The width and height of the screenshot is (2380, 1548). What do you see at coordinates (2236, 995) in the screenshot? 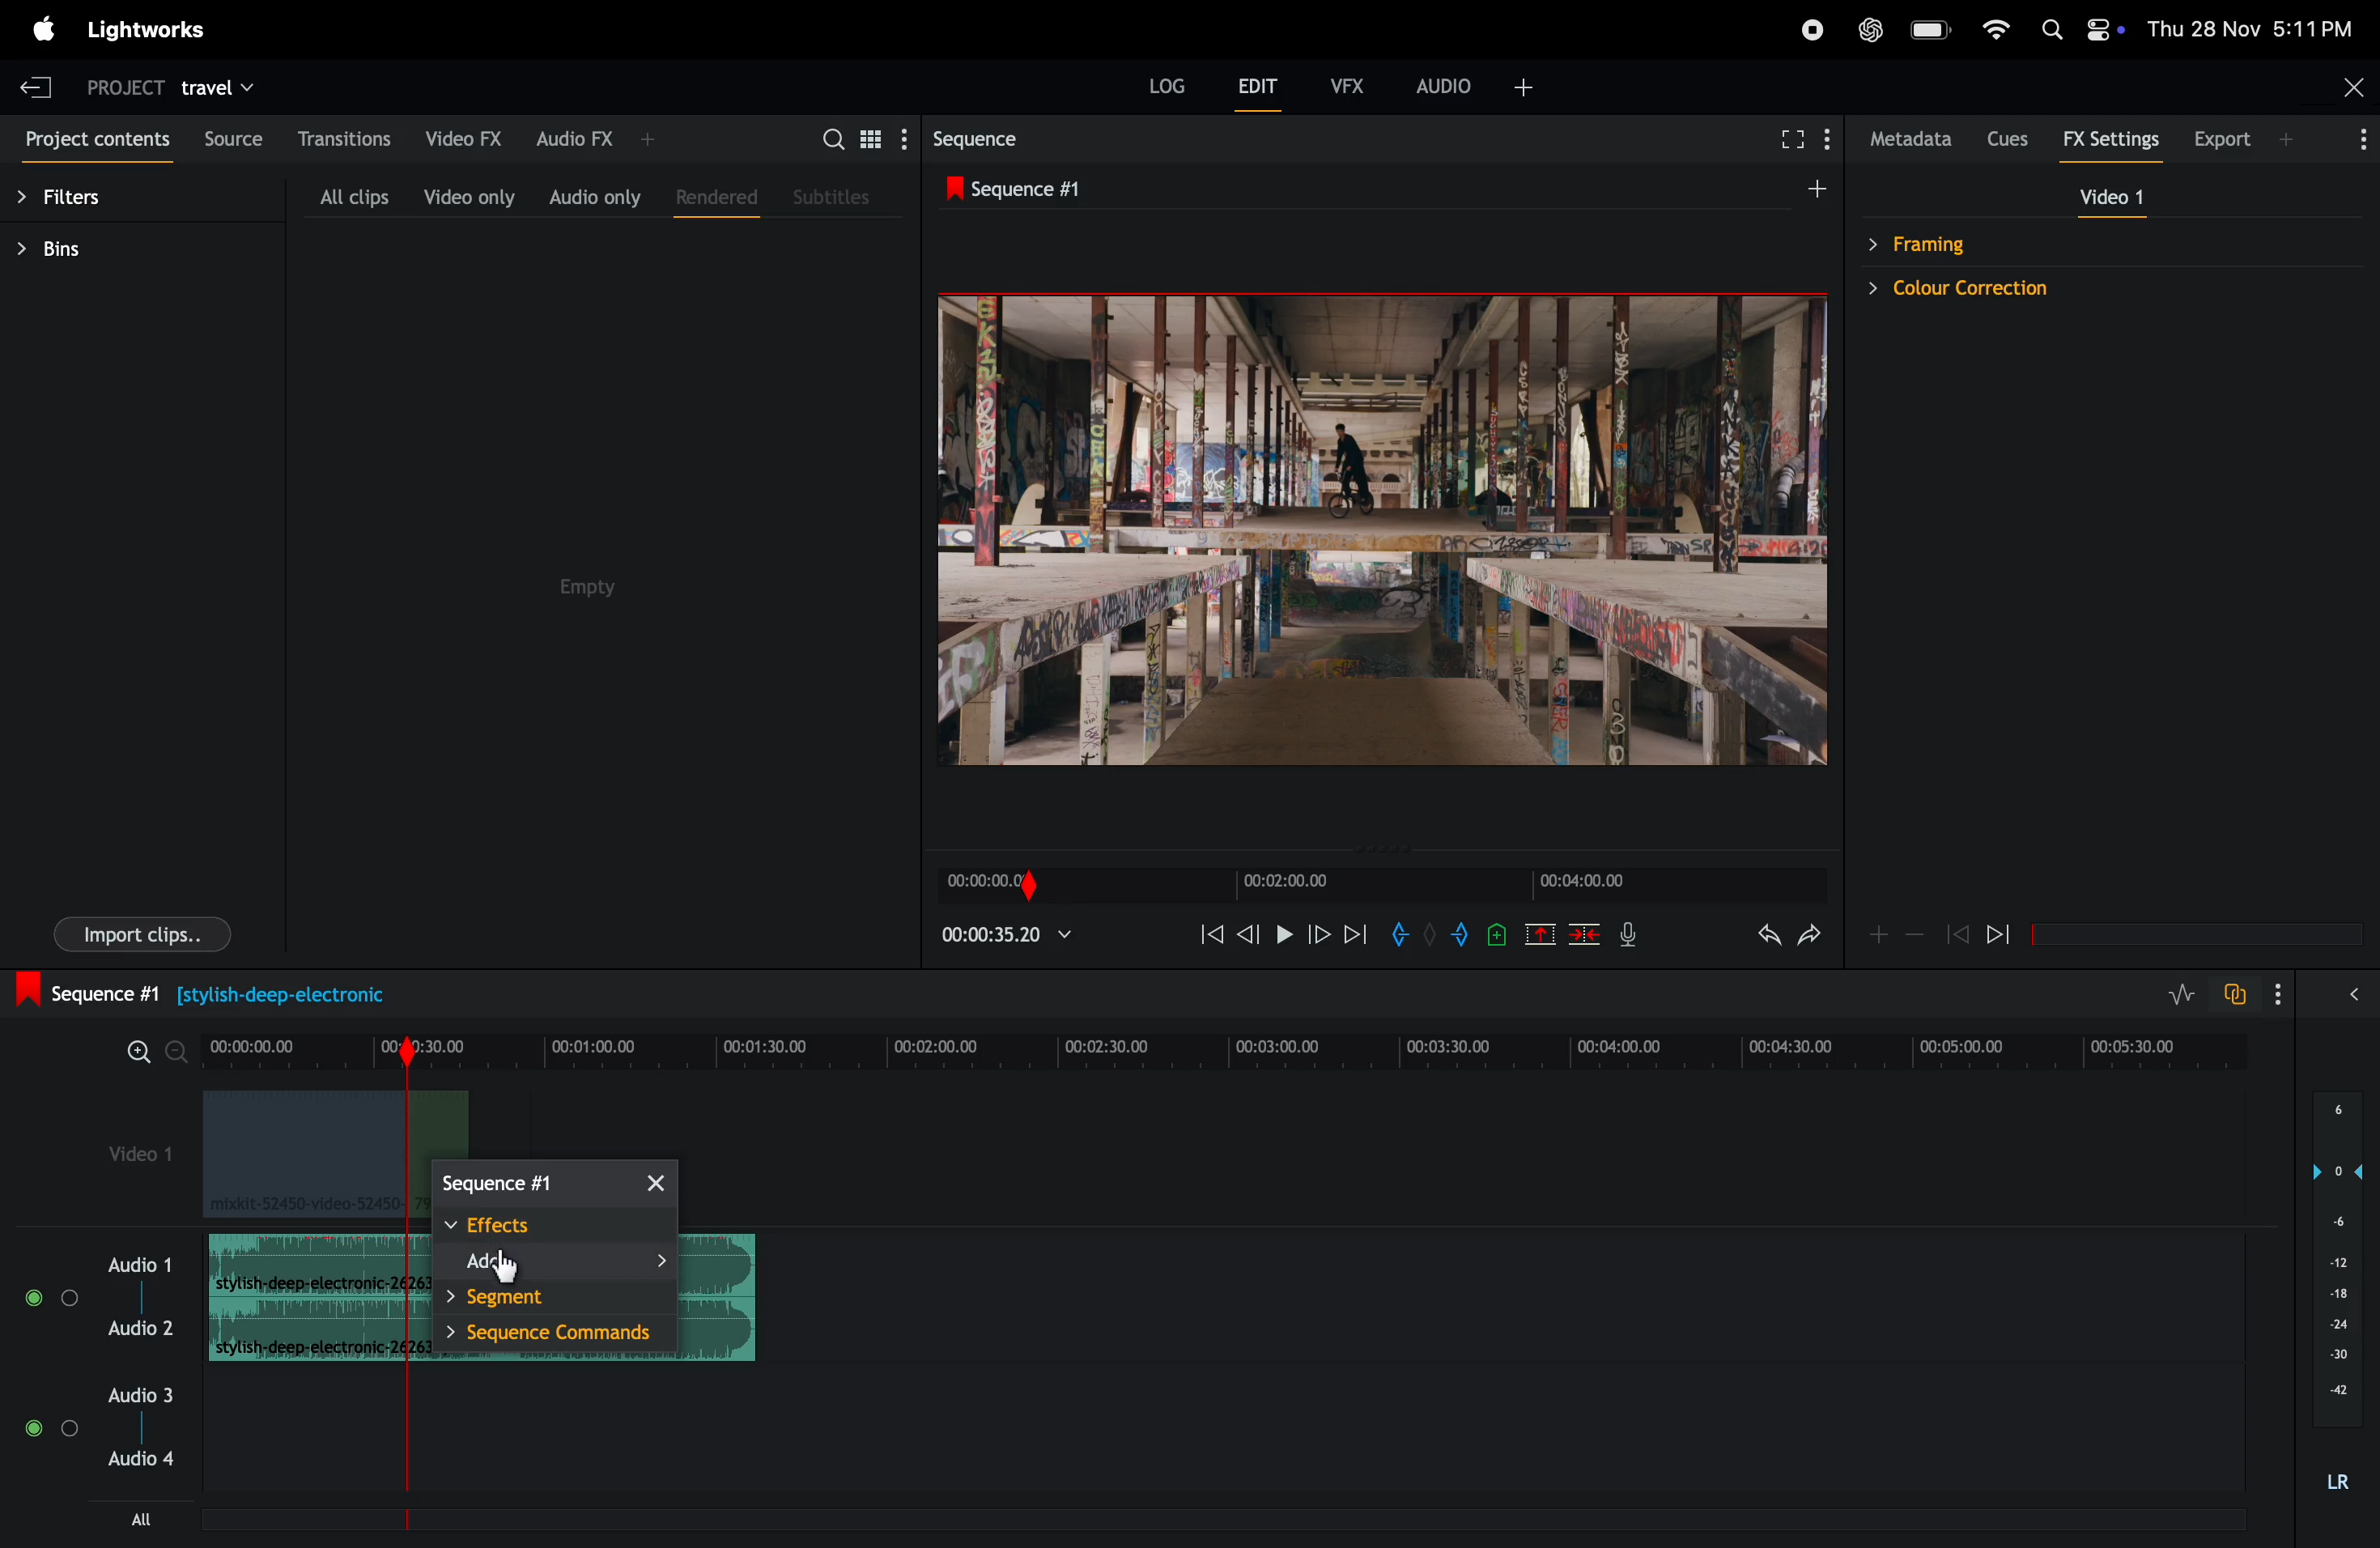
I see `toggle auto sync` at bounding box center [2236, 995].